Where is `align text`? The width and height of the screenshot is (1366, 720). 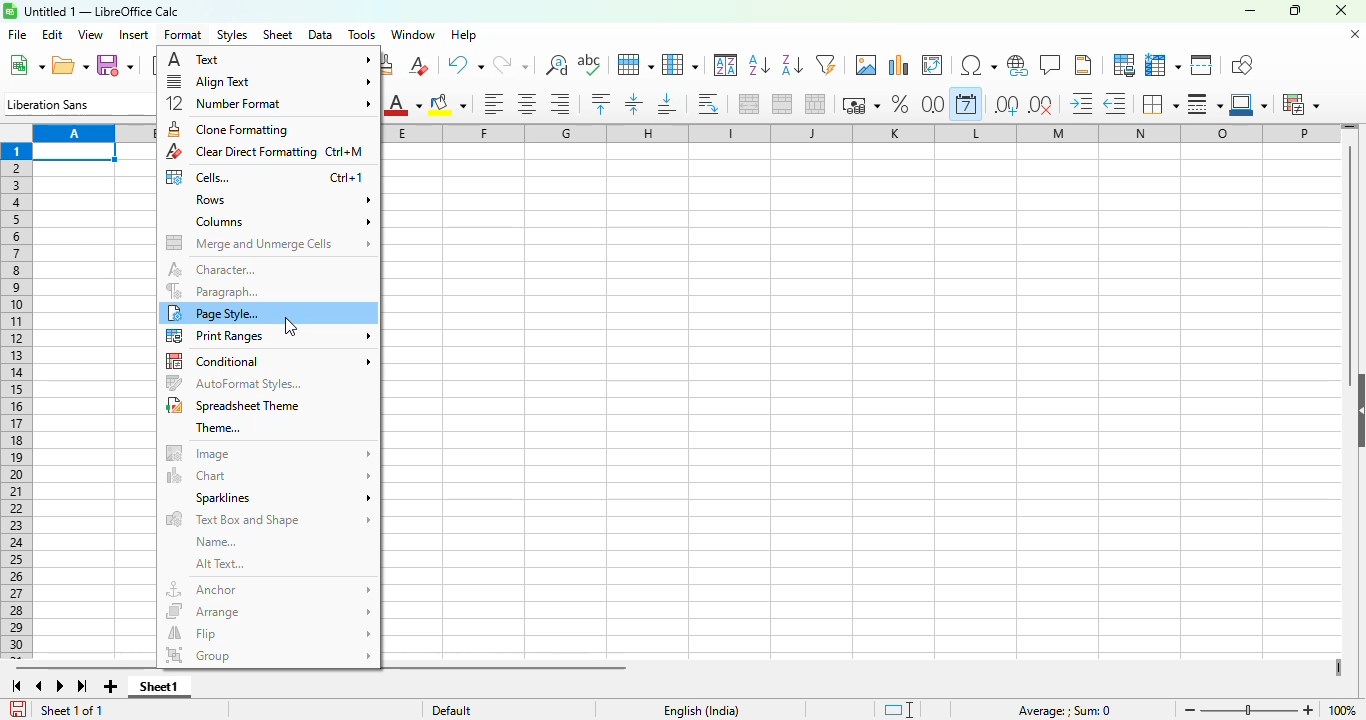 align text is located at coordinates (269, 82).